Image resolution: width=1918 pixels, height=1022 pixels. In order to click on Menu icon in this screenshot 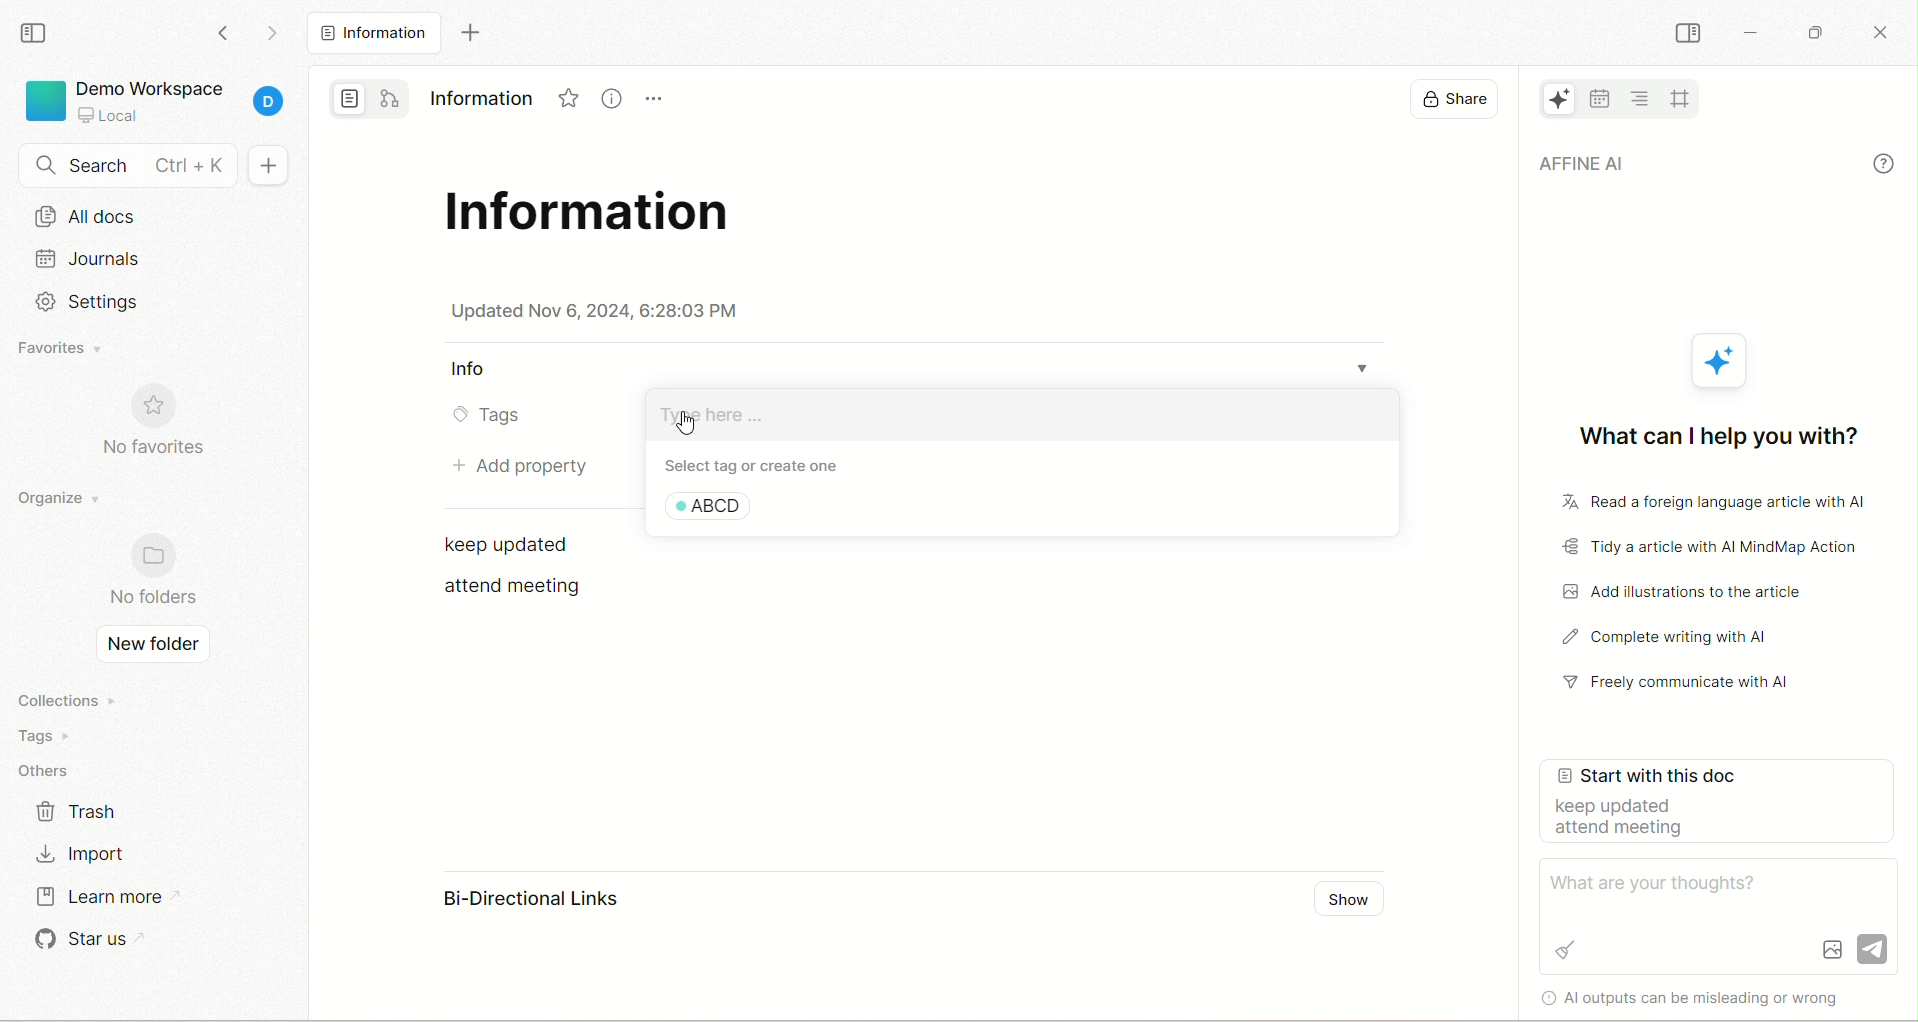, I will do `click(657, 99)`.